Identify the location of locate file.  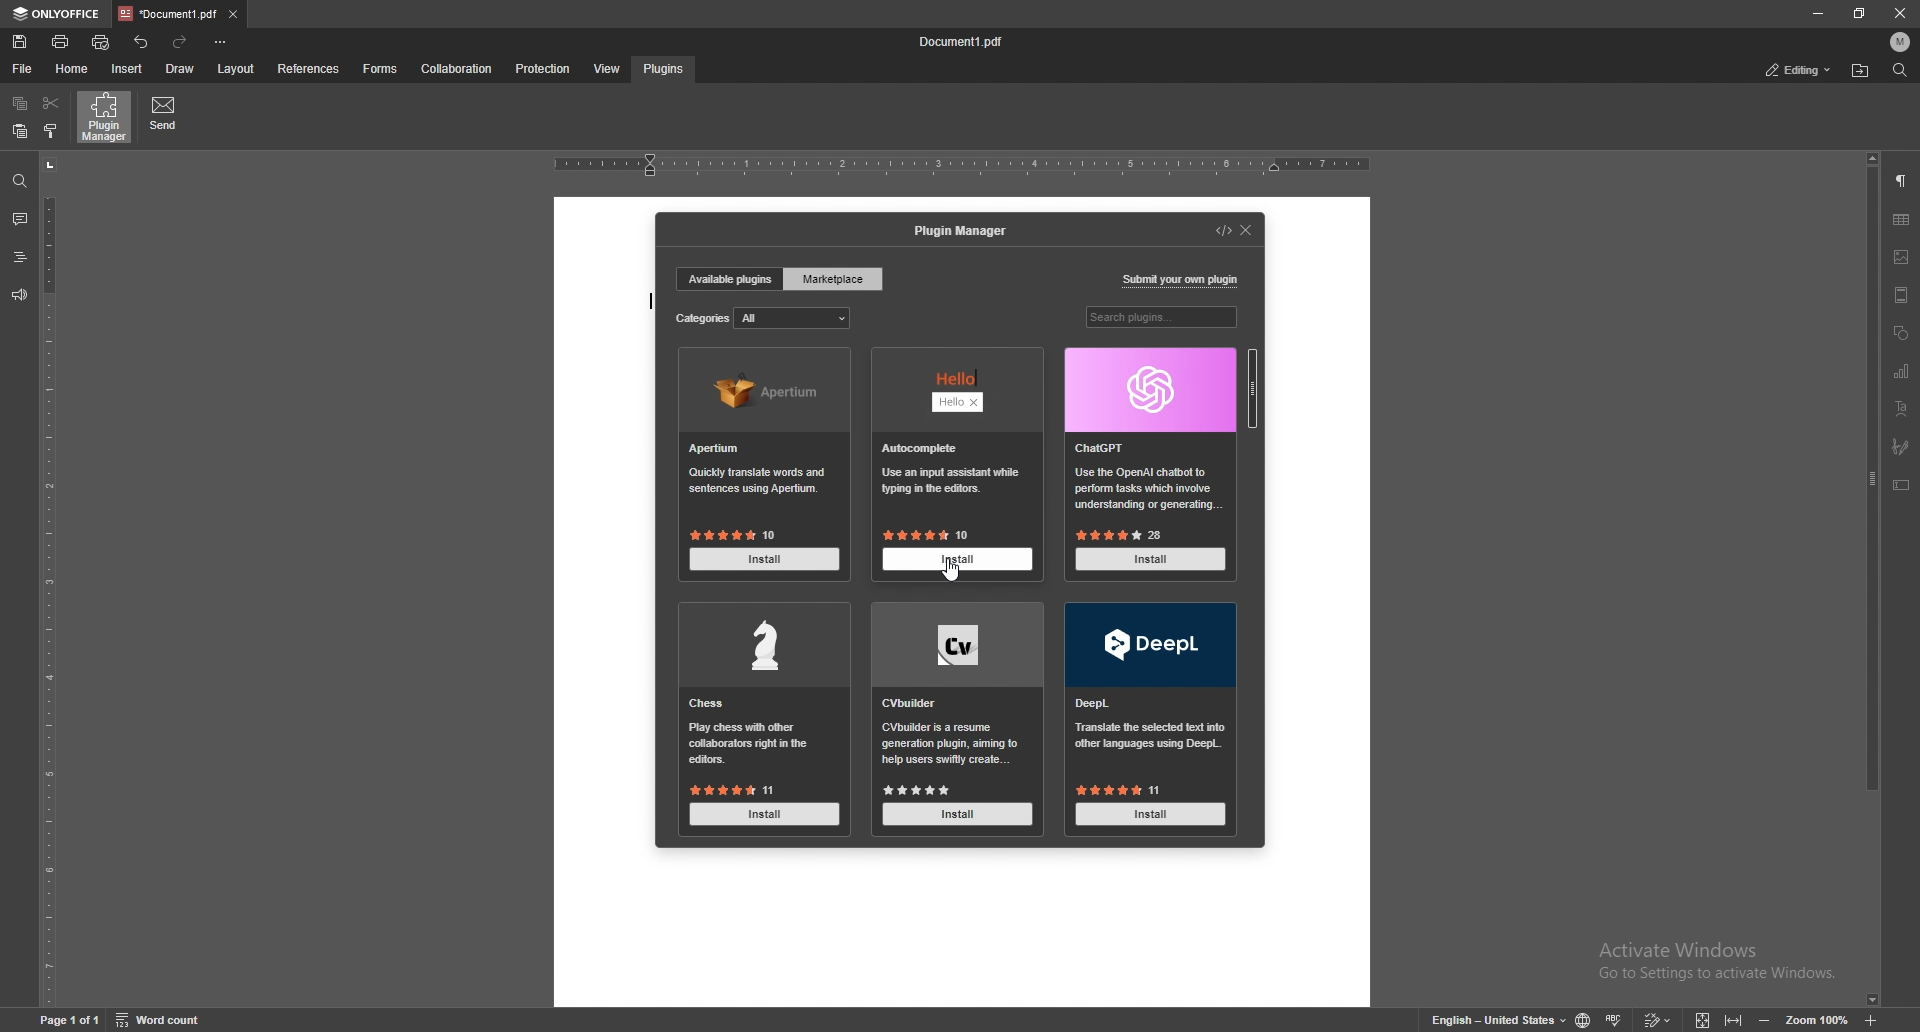
(1859, 71).